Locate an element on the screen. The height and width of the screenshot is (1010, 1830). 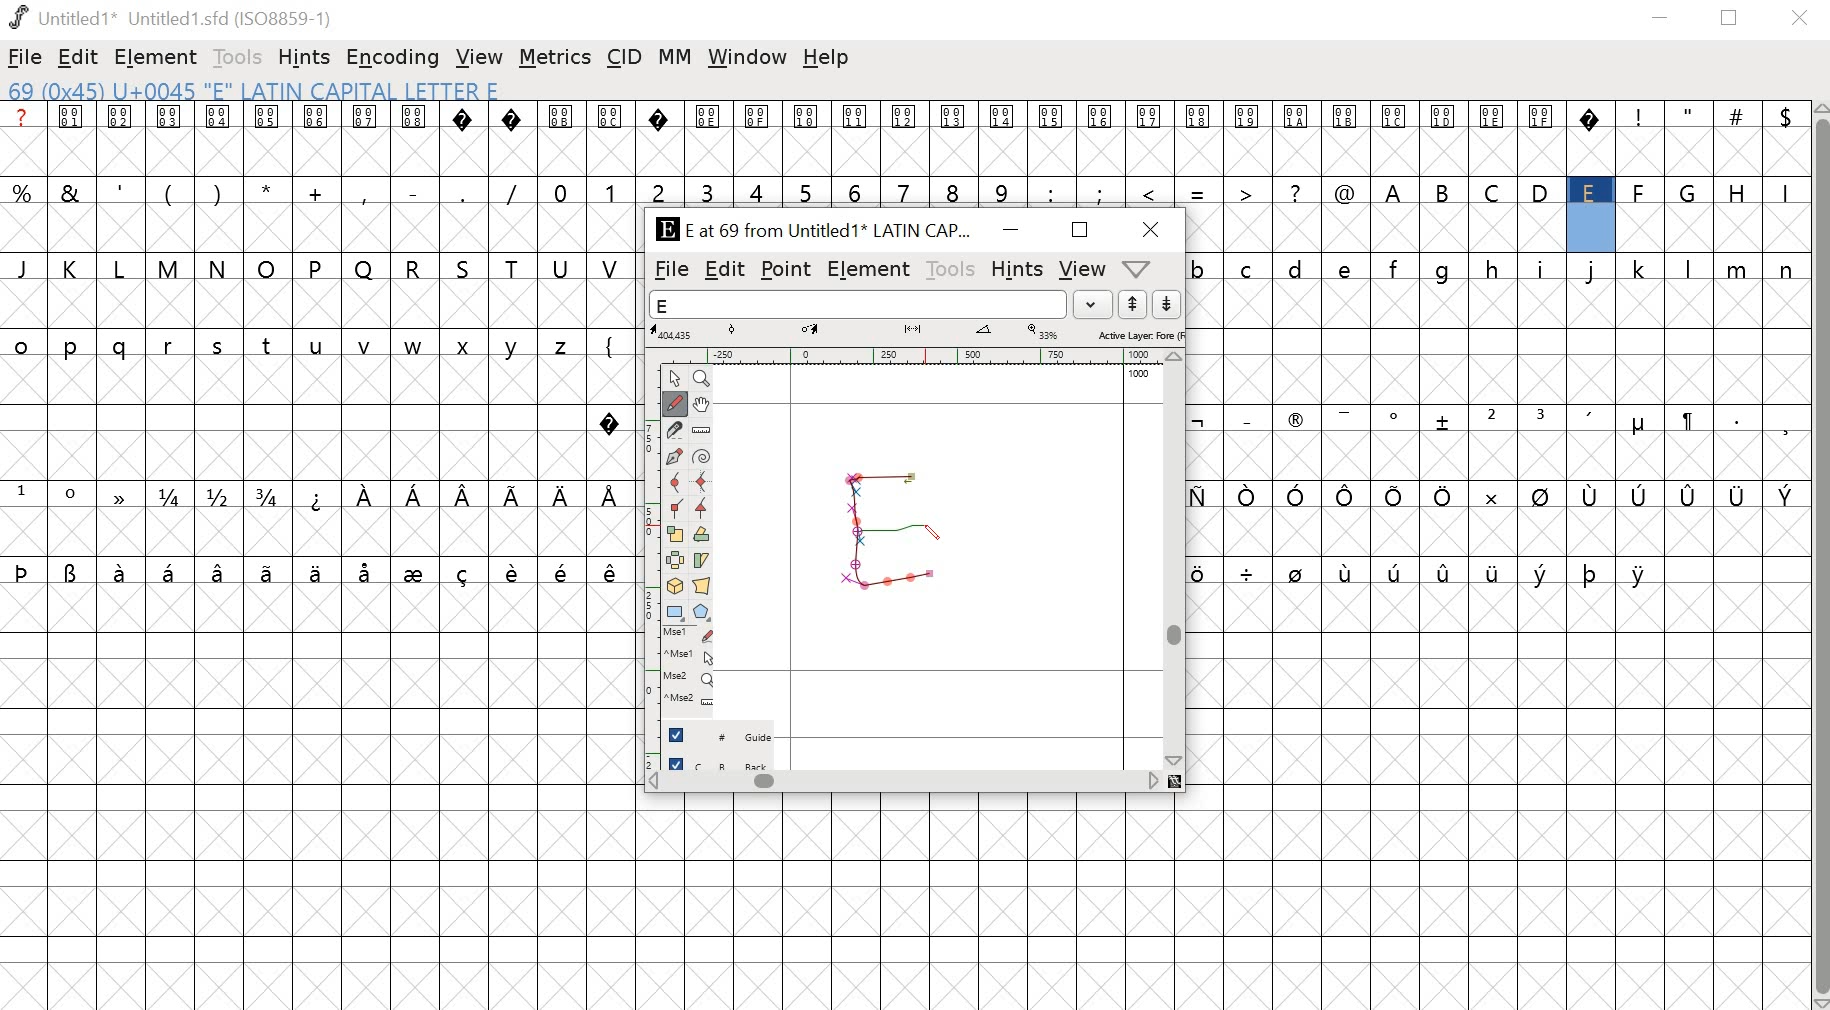
point is located at coordinates (786, 270).